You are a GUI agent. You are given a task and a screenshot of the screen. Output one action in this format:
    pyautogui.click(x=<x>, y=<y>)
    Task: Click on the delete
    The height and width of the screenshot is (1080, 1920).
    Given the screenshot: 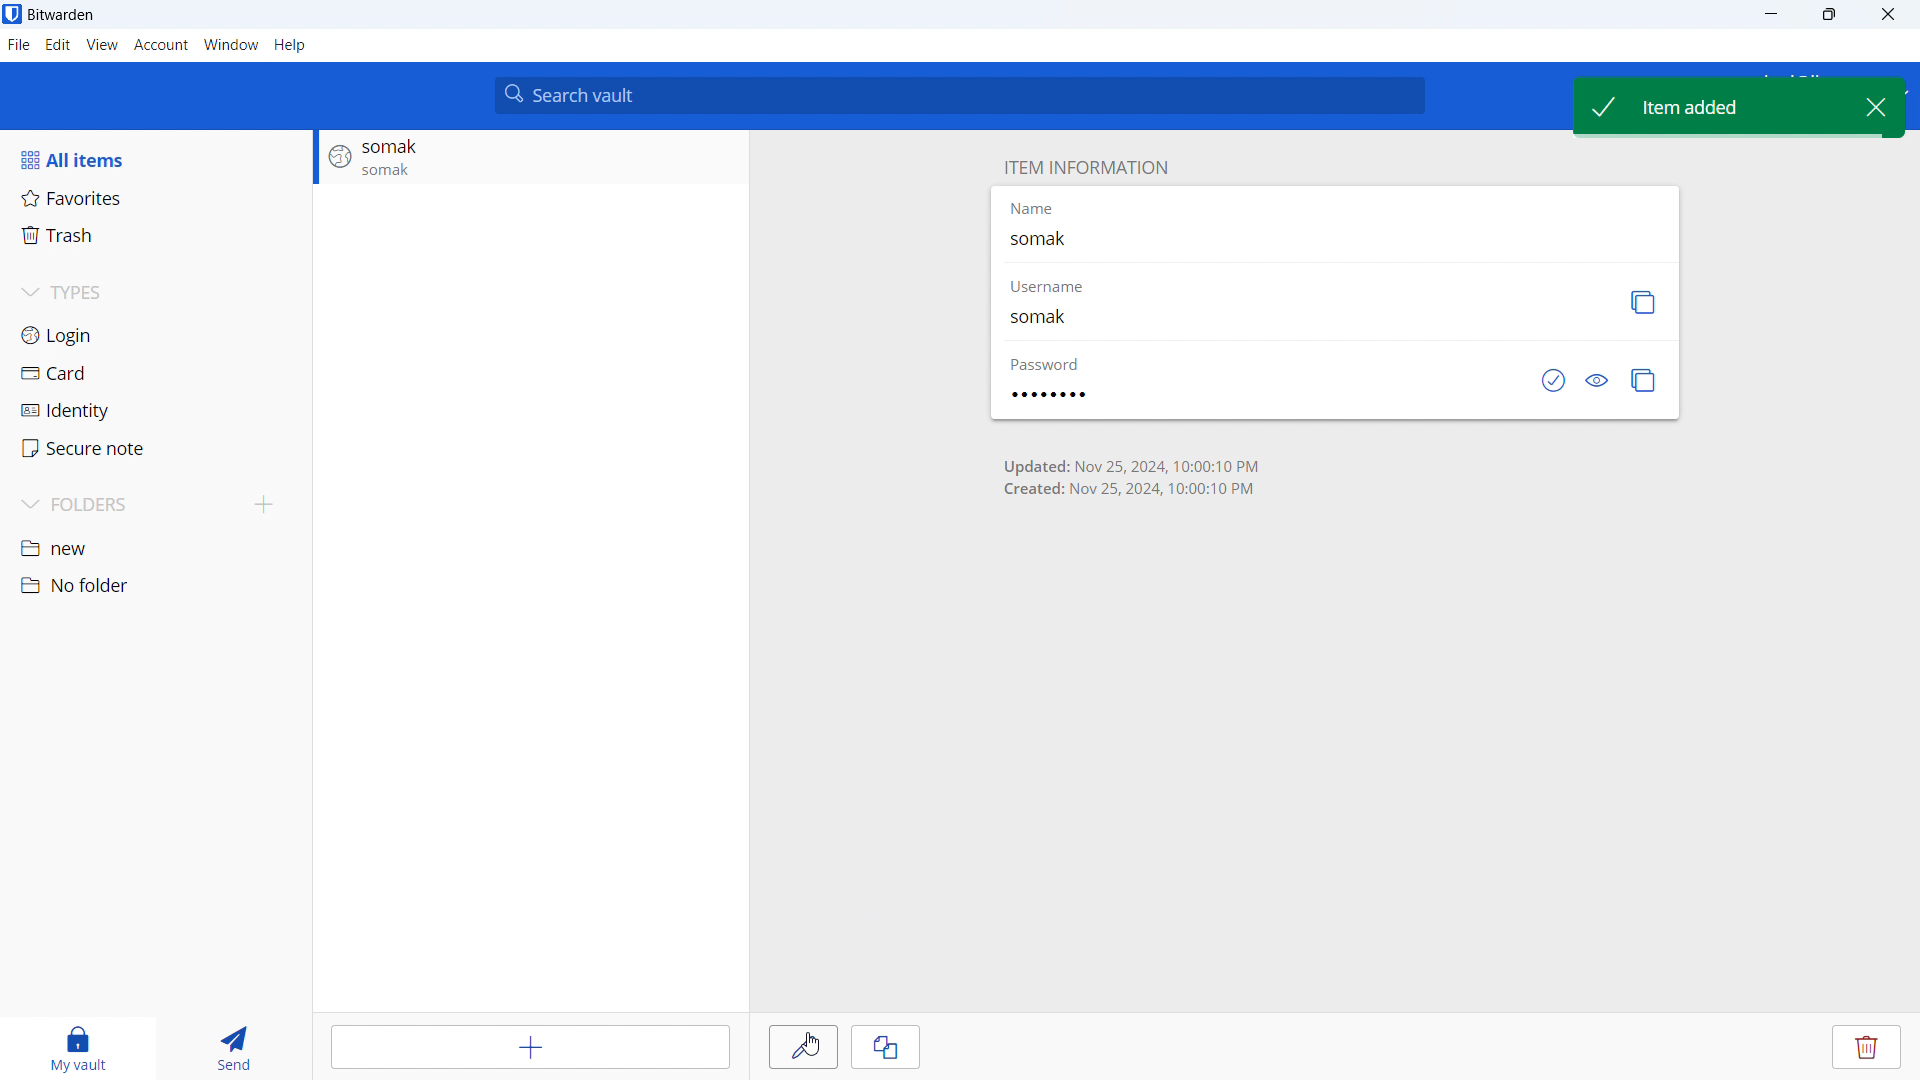 What is the action you would take?
    pyautogui.click(x=1865, y=1047)
    